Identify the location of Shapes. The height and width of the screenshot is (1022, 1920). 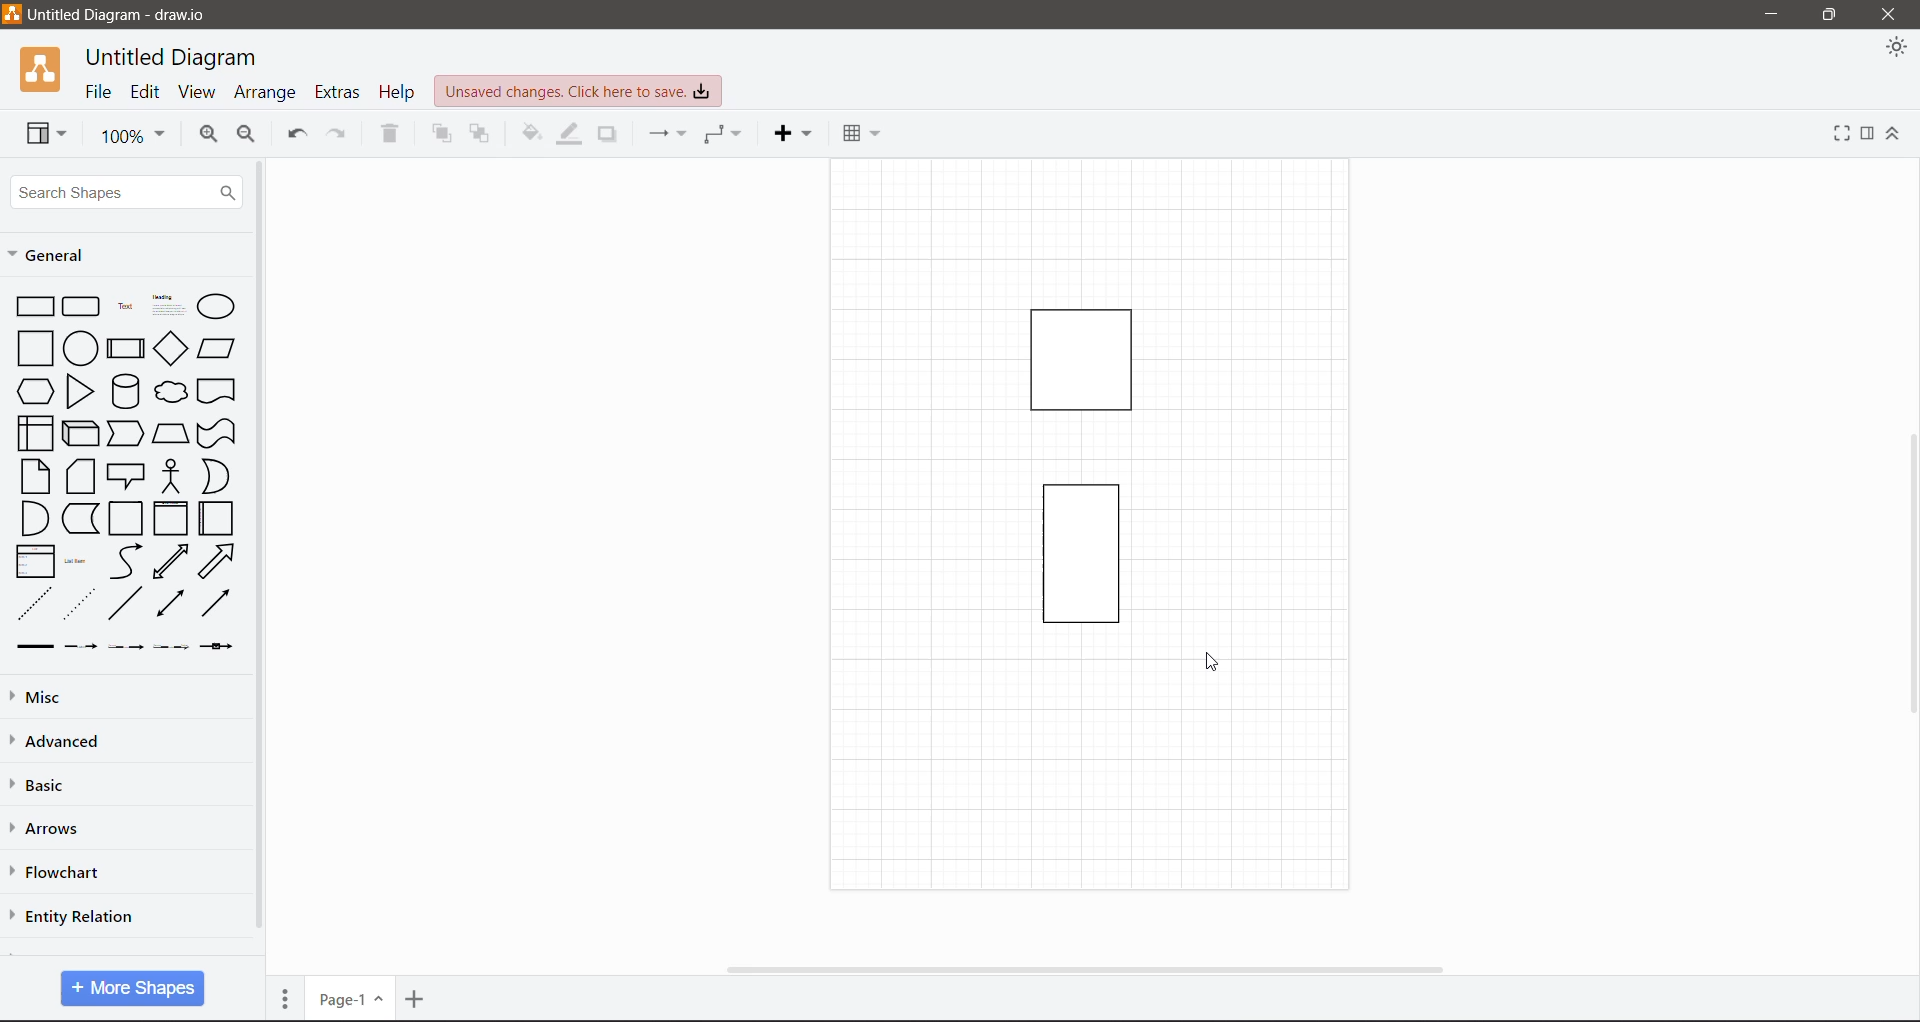
(1062, 460).